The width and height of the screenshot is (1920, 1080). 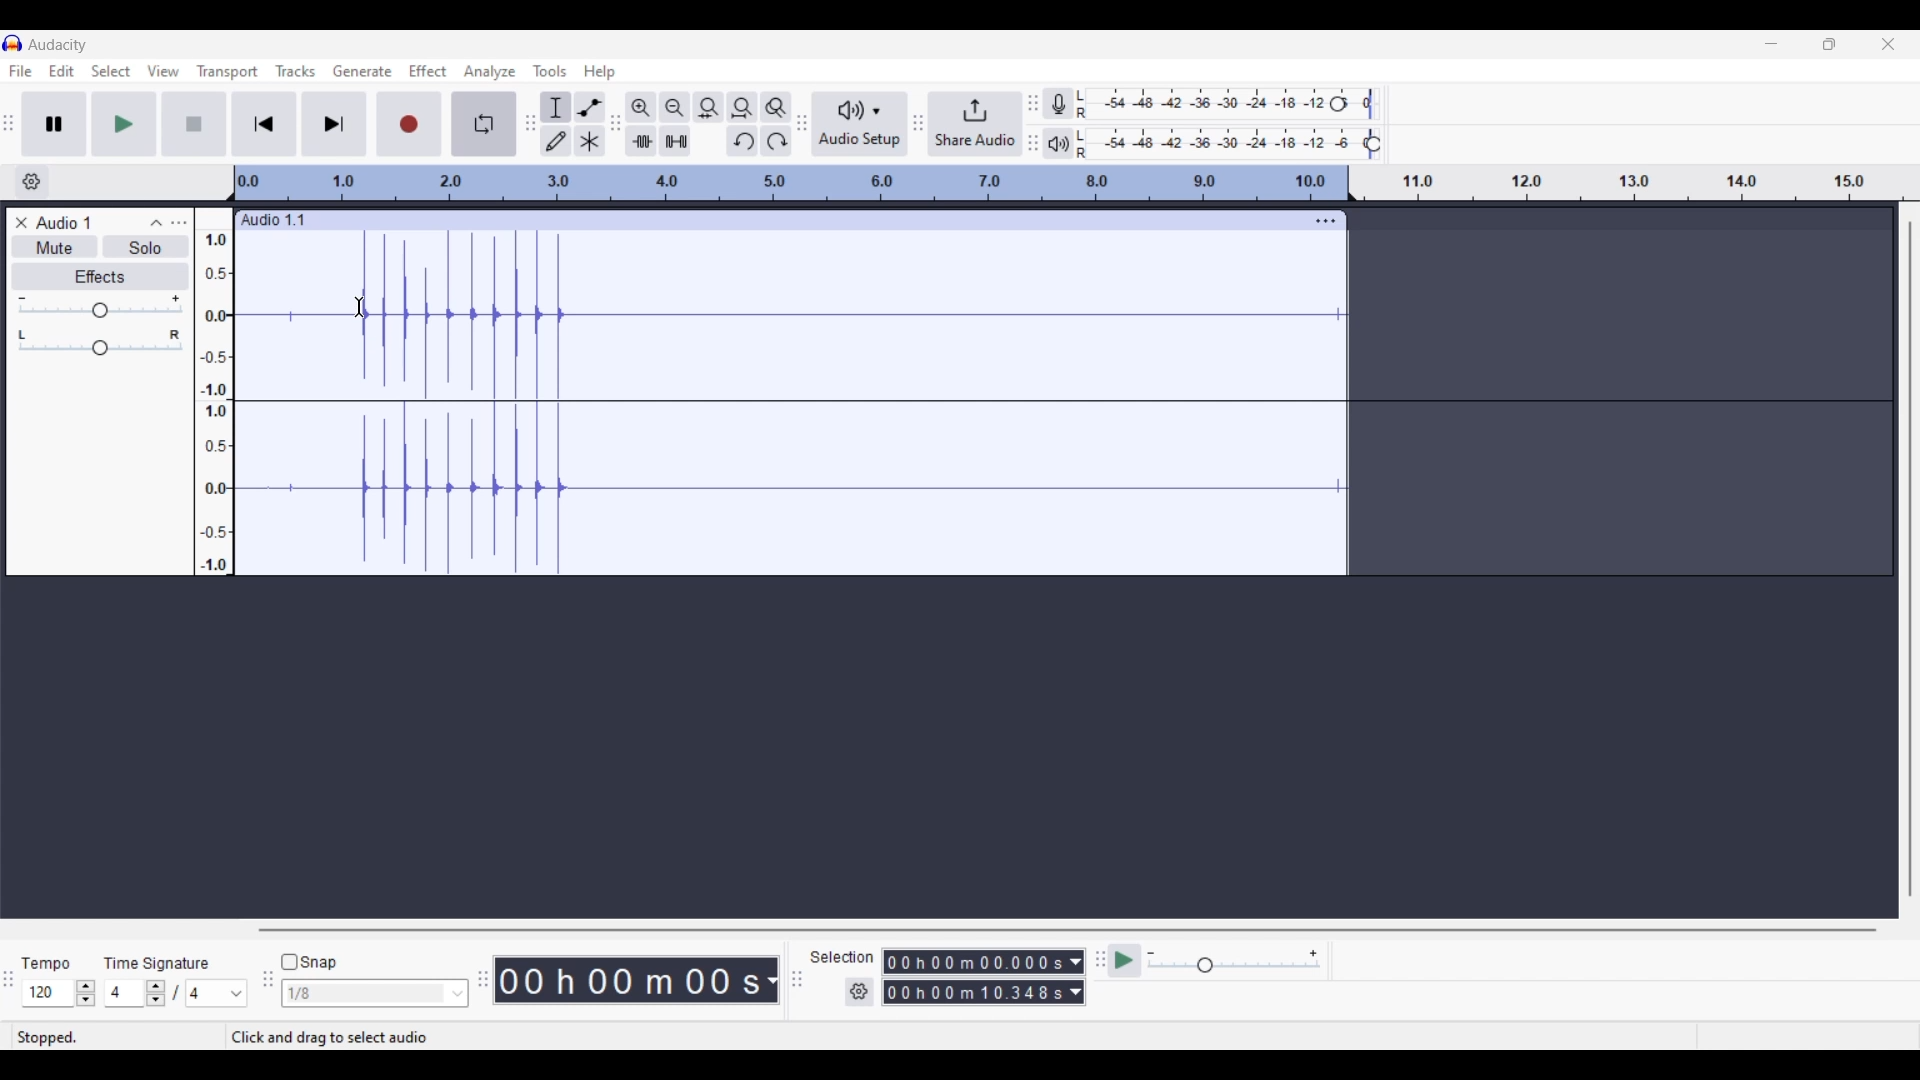 What do you see at coordinates (175, 335) in the screenshot?
I see `Pan to right` at bounding box center [175, 335].